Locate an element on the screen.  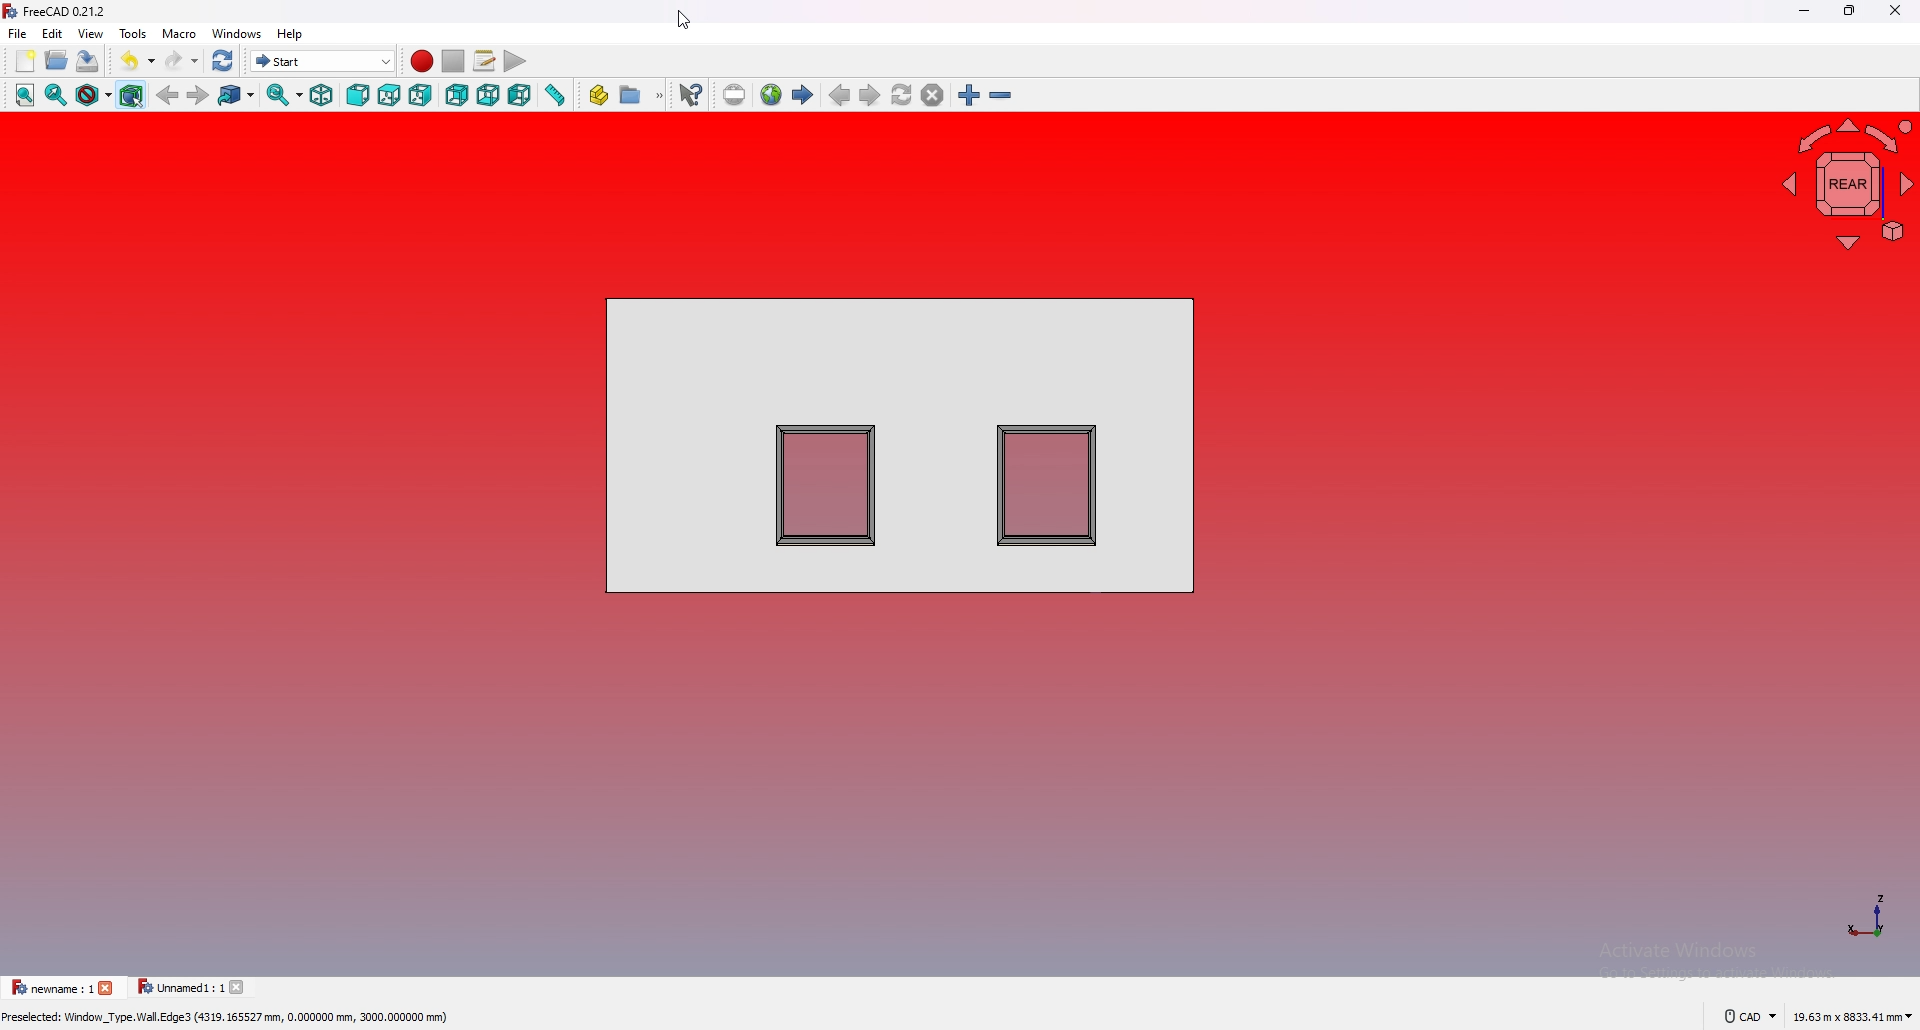
open website is located at coordinates (771, 94).